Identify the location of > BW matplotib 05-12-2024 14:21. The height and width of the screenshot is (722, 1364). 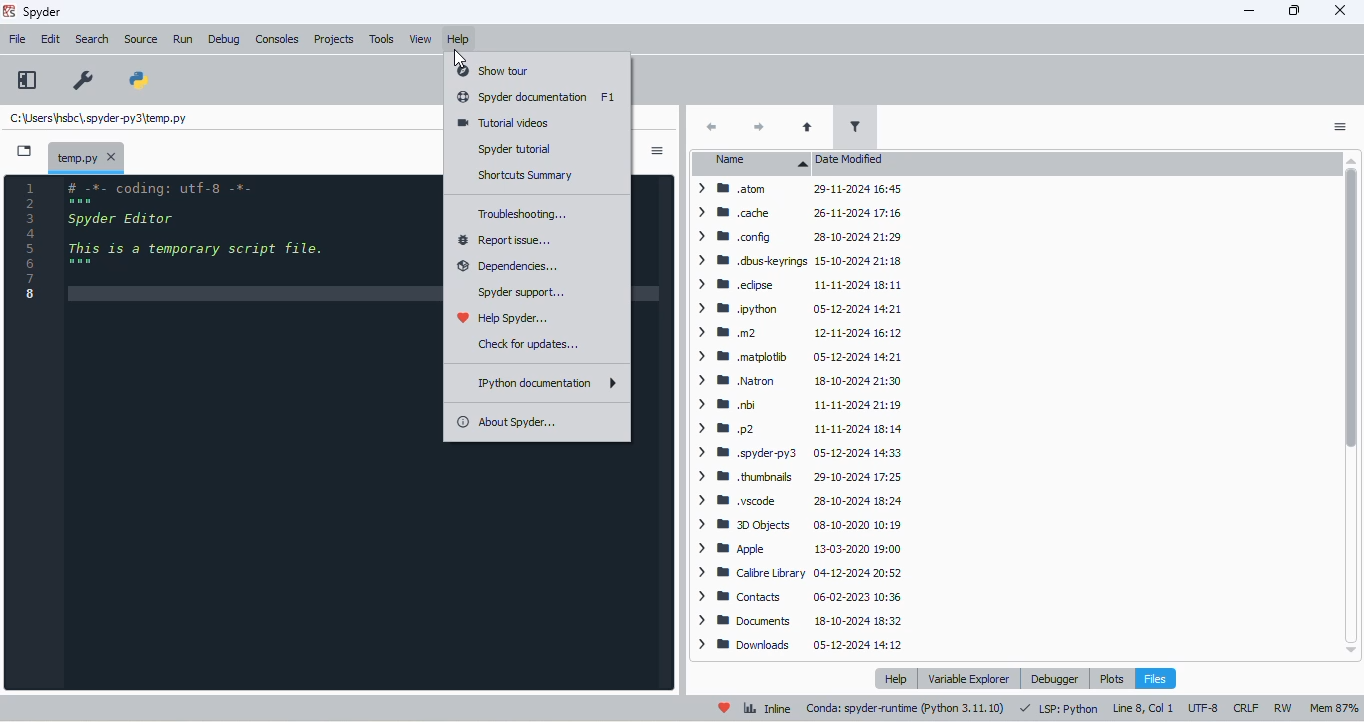
(796, 356).